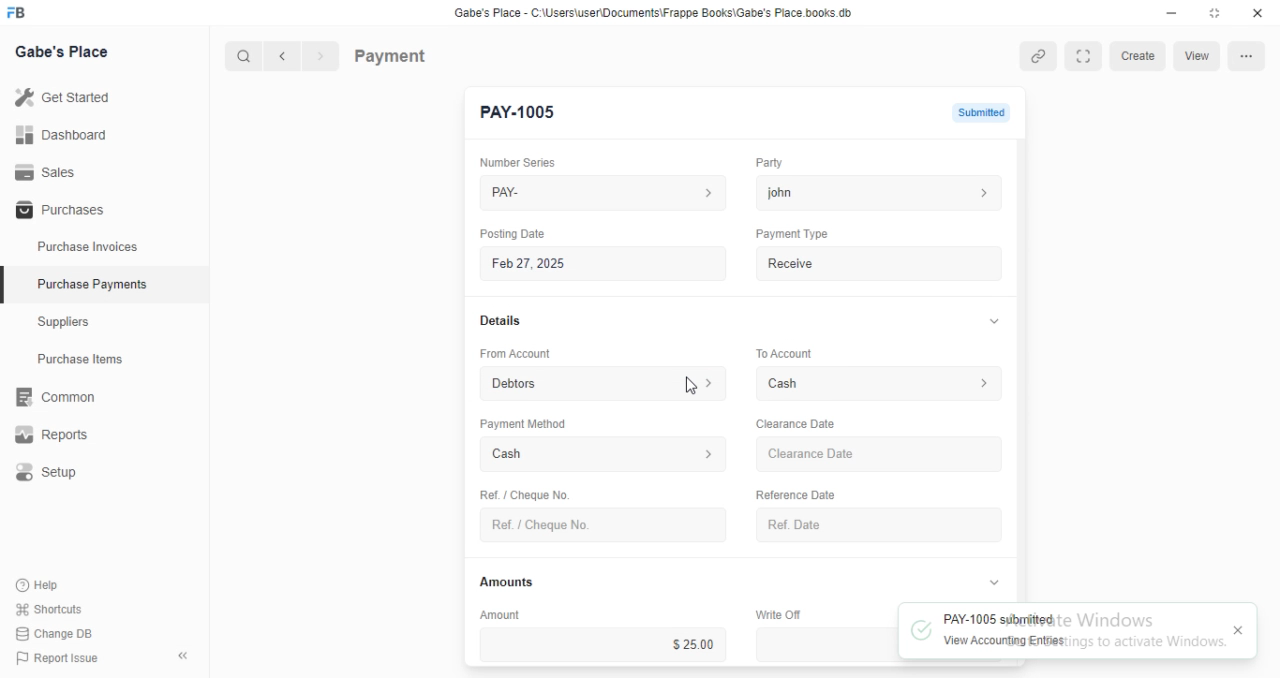 This screenshot has height=678, width=1280. Describe the element at coordinates (879, 192) in the screenshot. I see `john` at that location.